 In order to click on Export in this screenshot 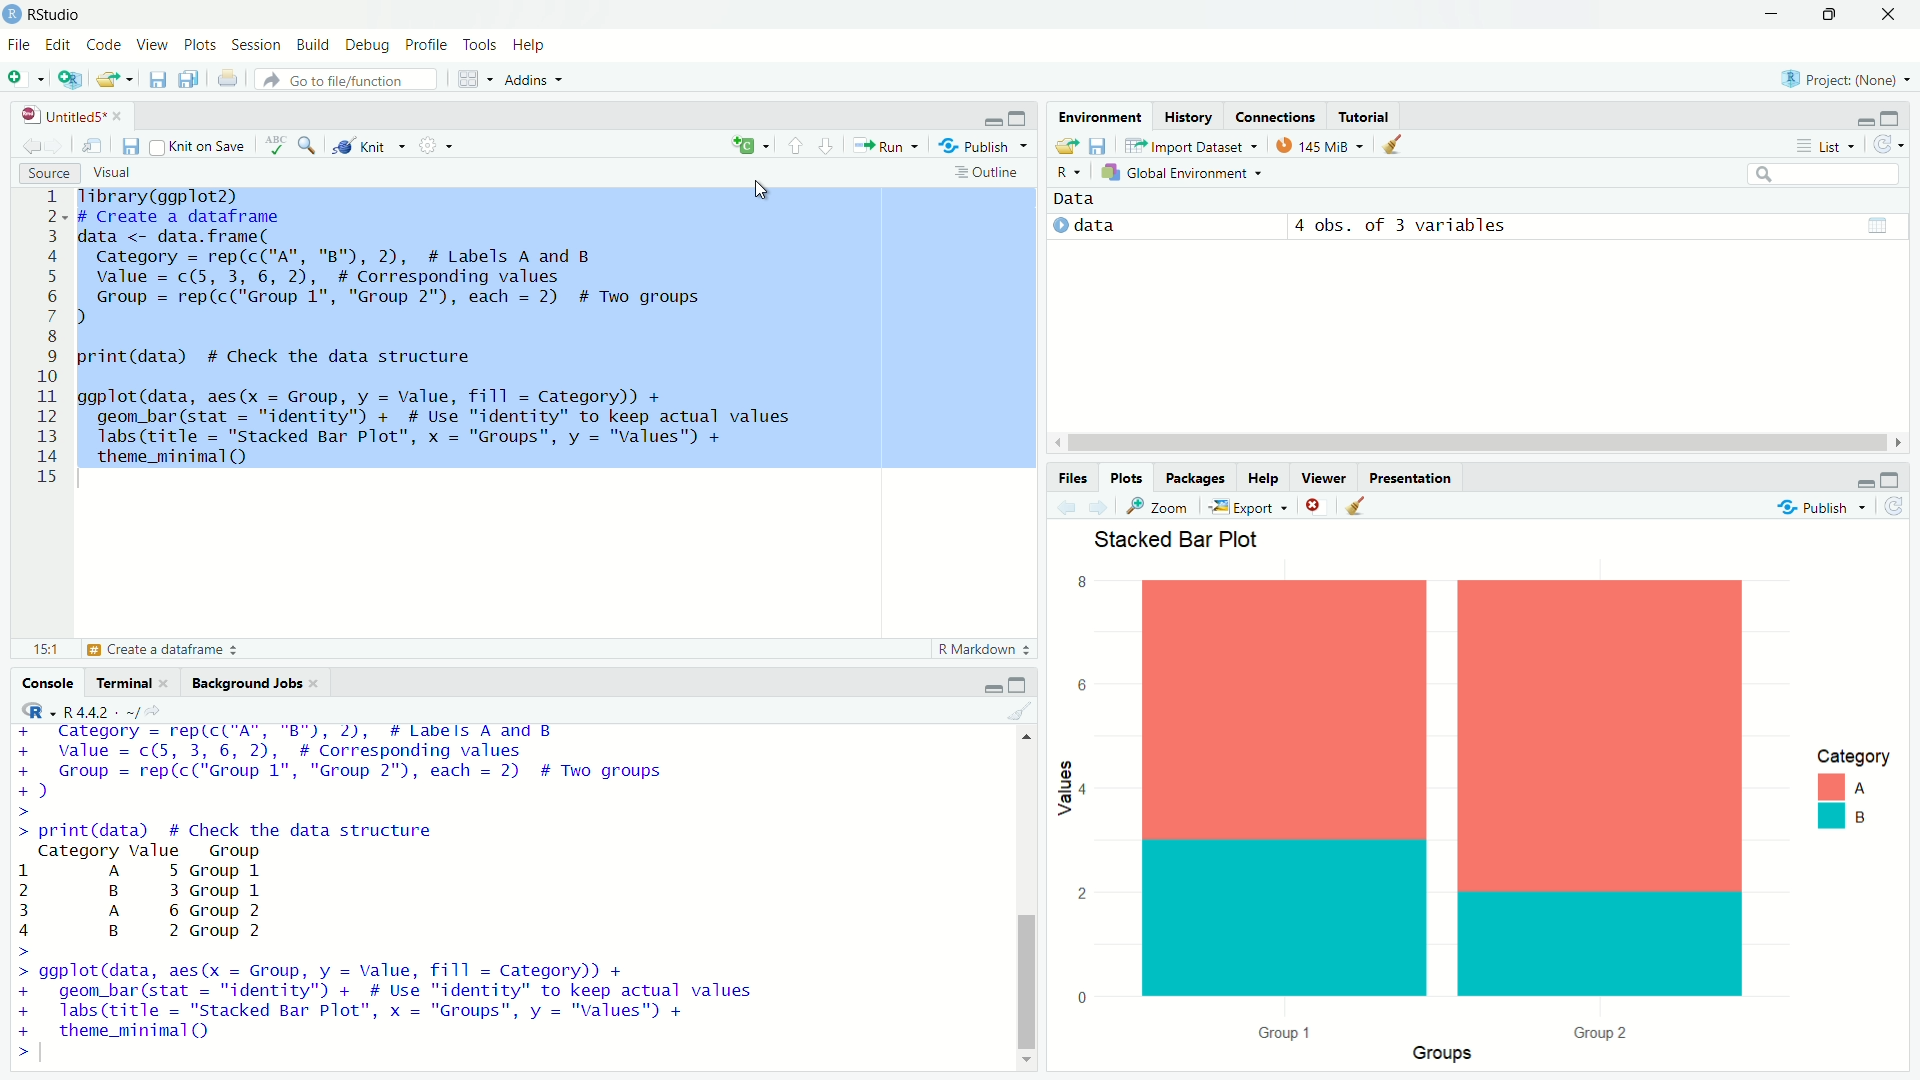, I will do `click(1253, 505)`.